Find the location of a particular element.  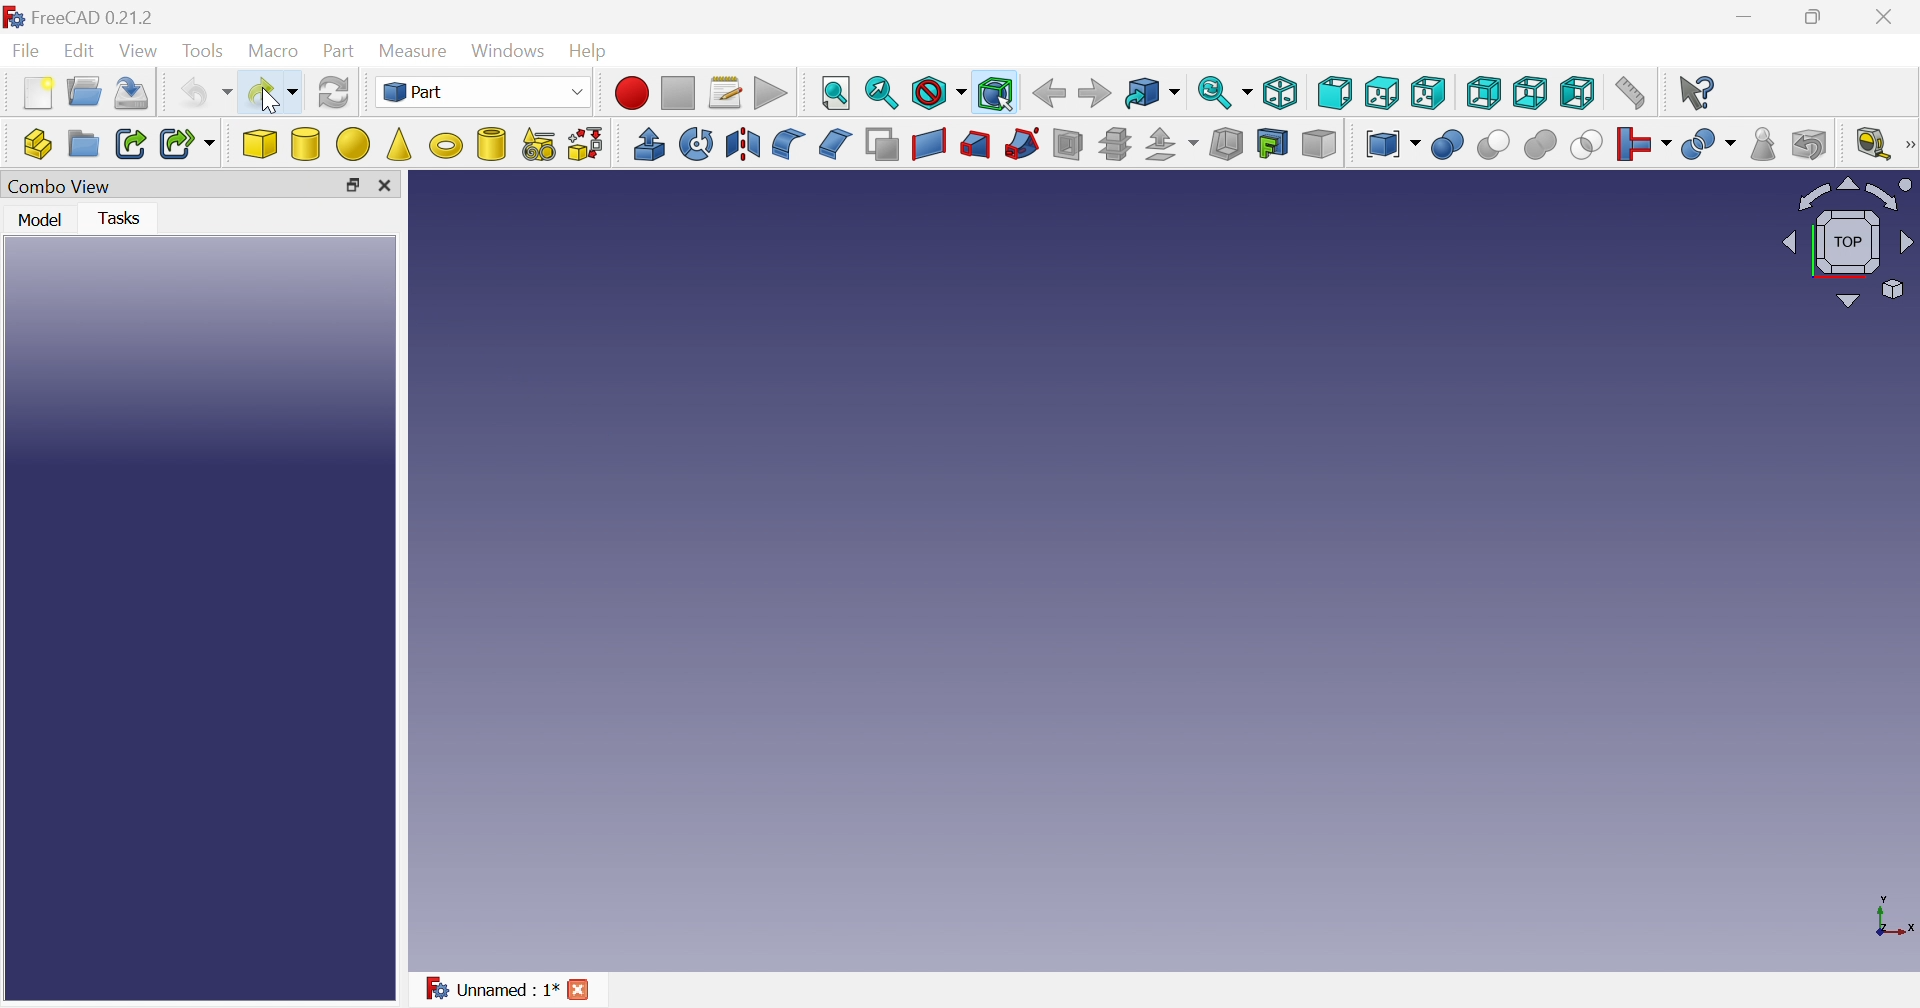

Make face from wires is located at coordinates (882, 146).